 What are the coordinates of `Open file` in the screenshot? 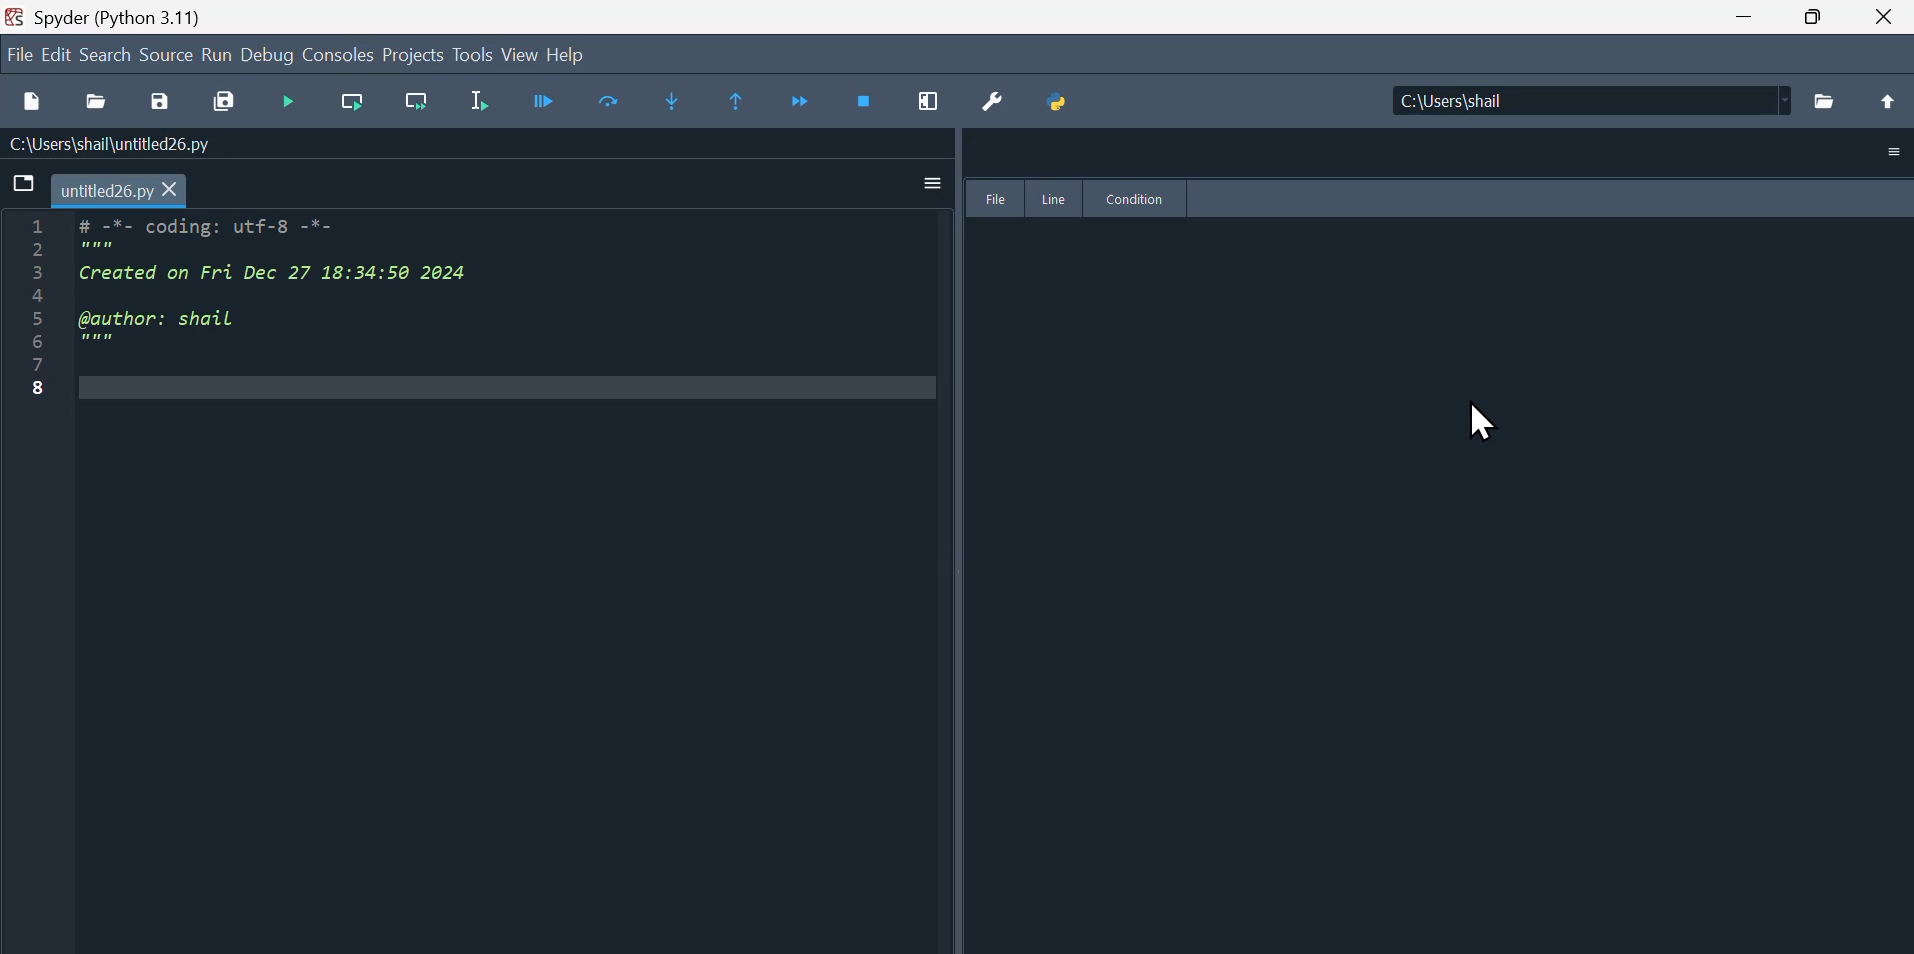 It's located at (102, 104).